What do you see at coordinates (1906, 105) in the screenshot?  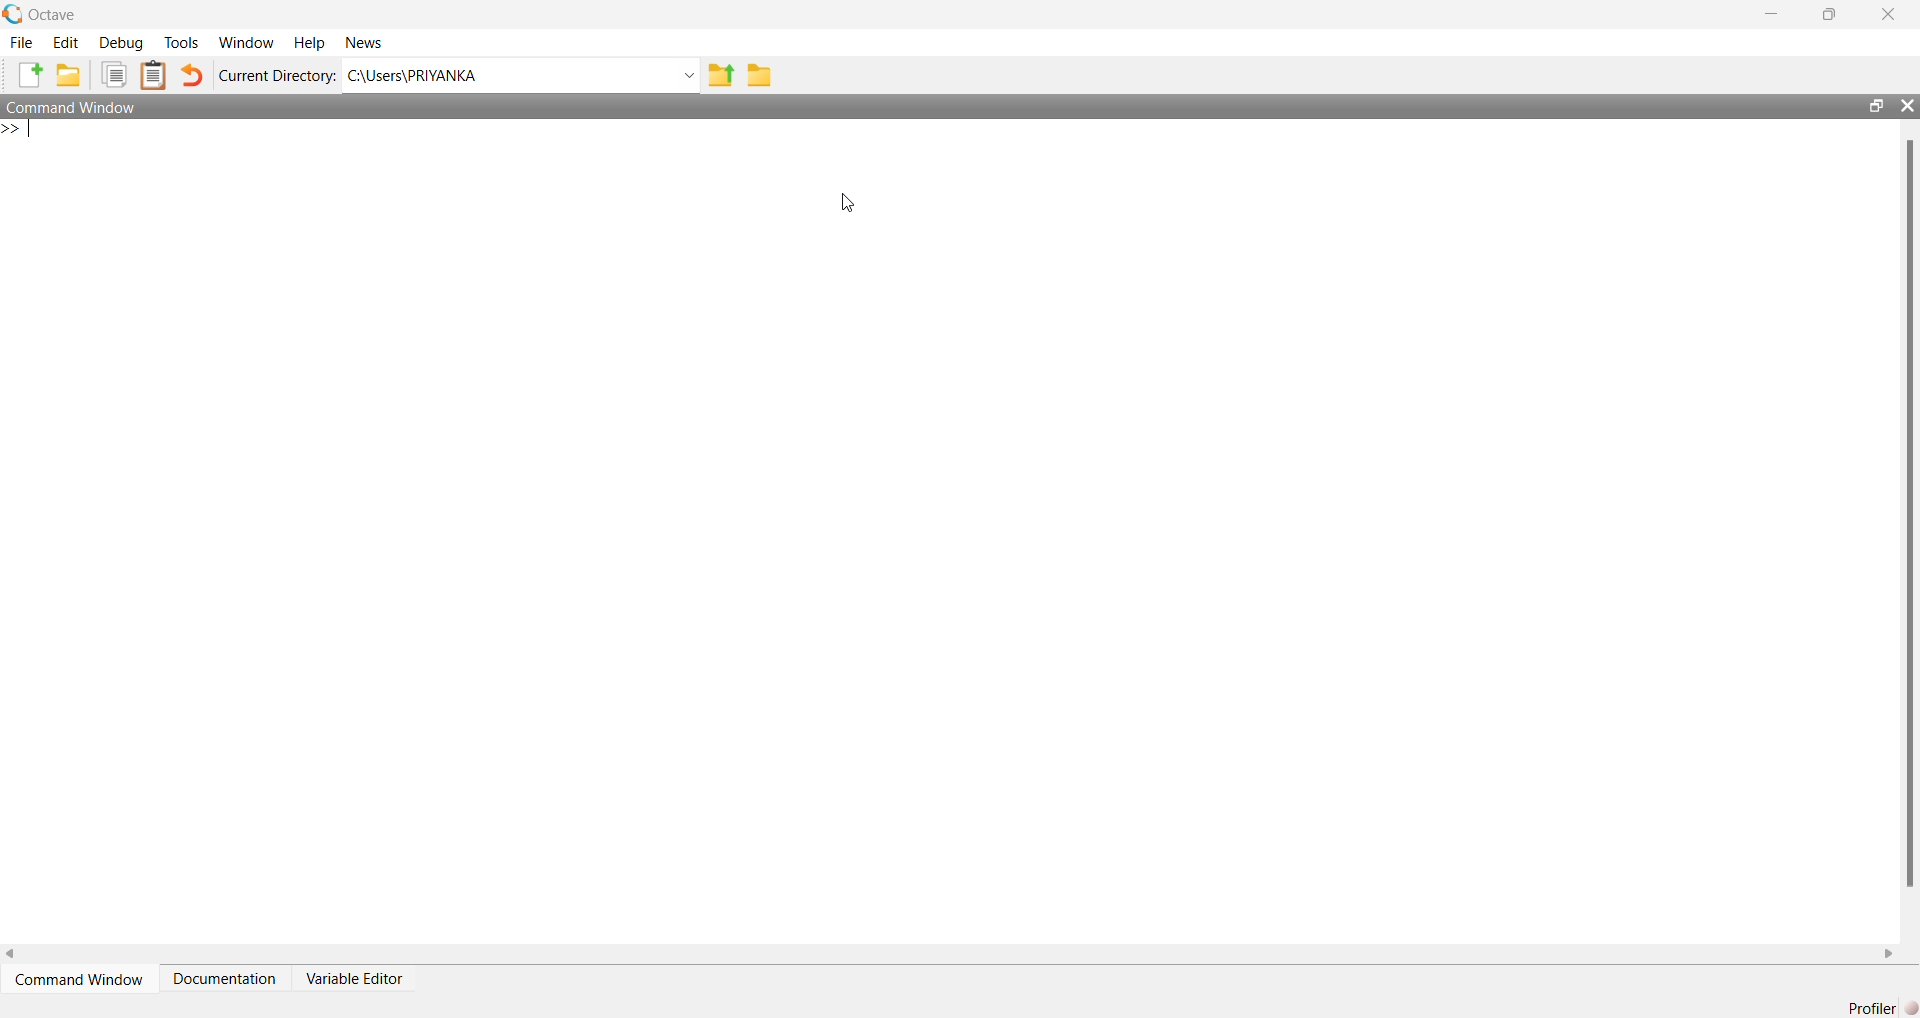 I see `close` at bounding box center [1906, 105].